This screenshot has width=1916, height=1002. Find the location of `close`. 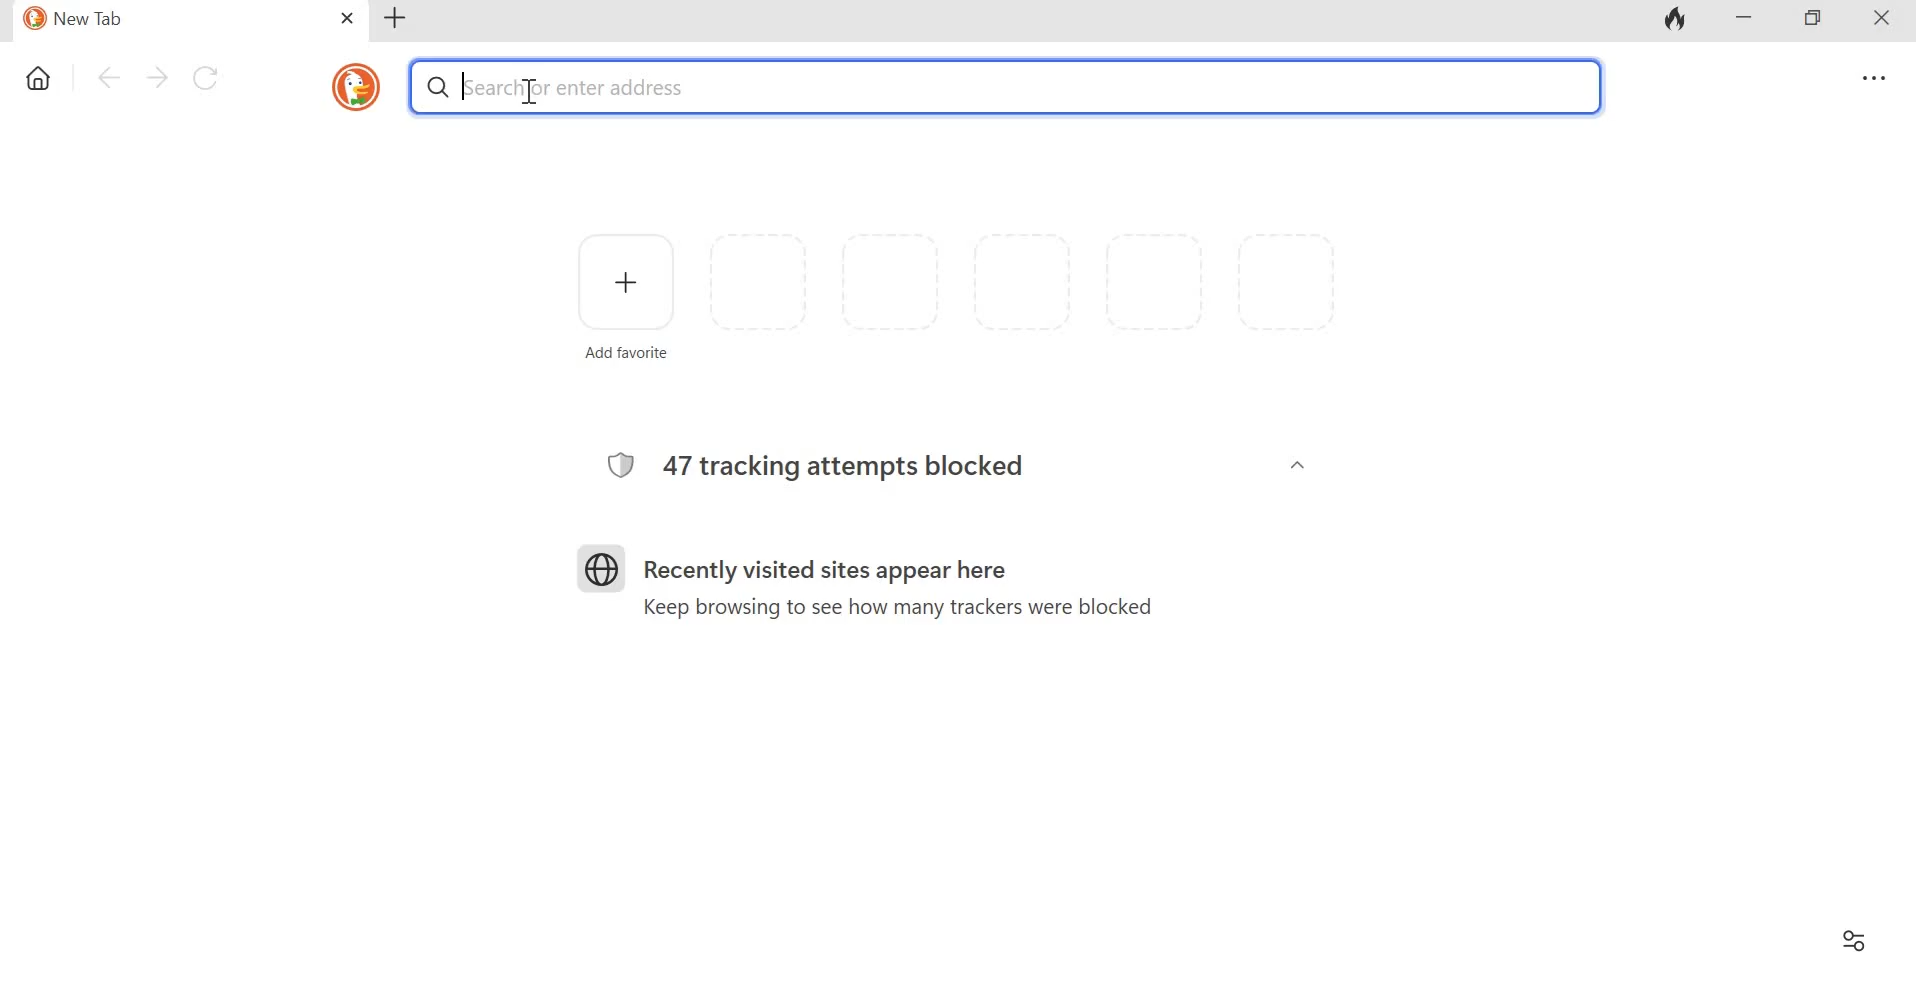

close is located at coordinates (1888, 22).